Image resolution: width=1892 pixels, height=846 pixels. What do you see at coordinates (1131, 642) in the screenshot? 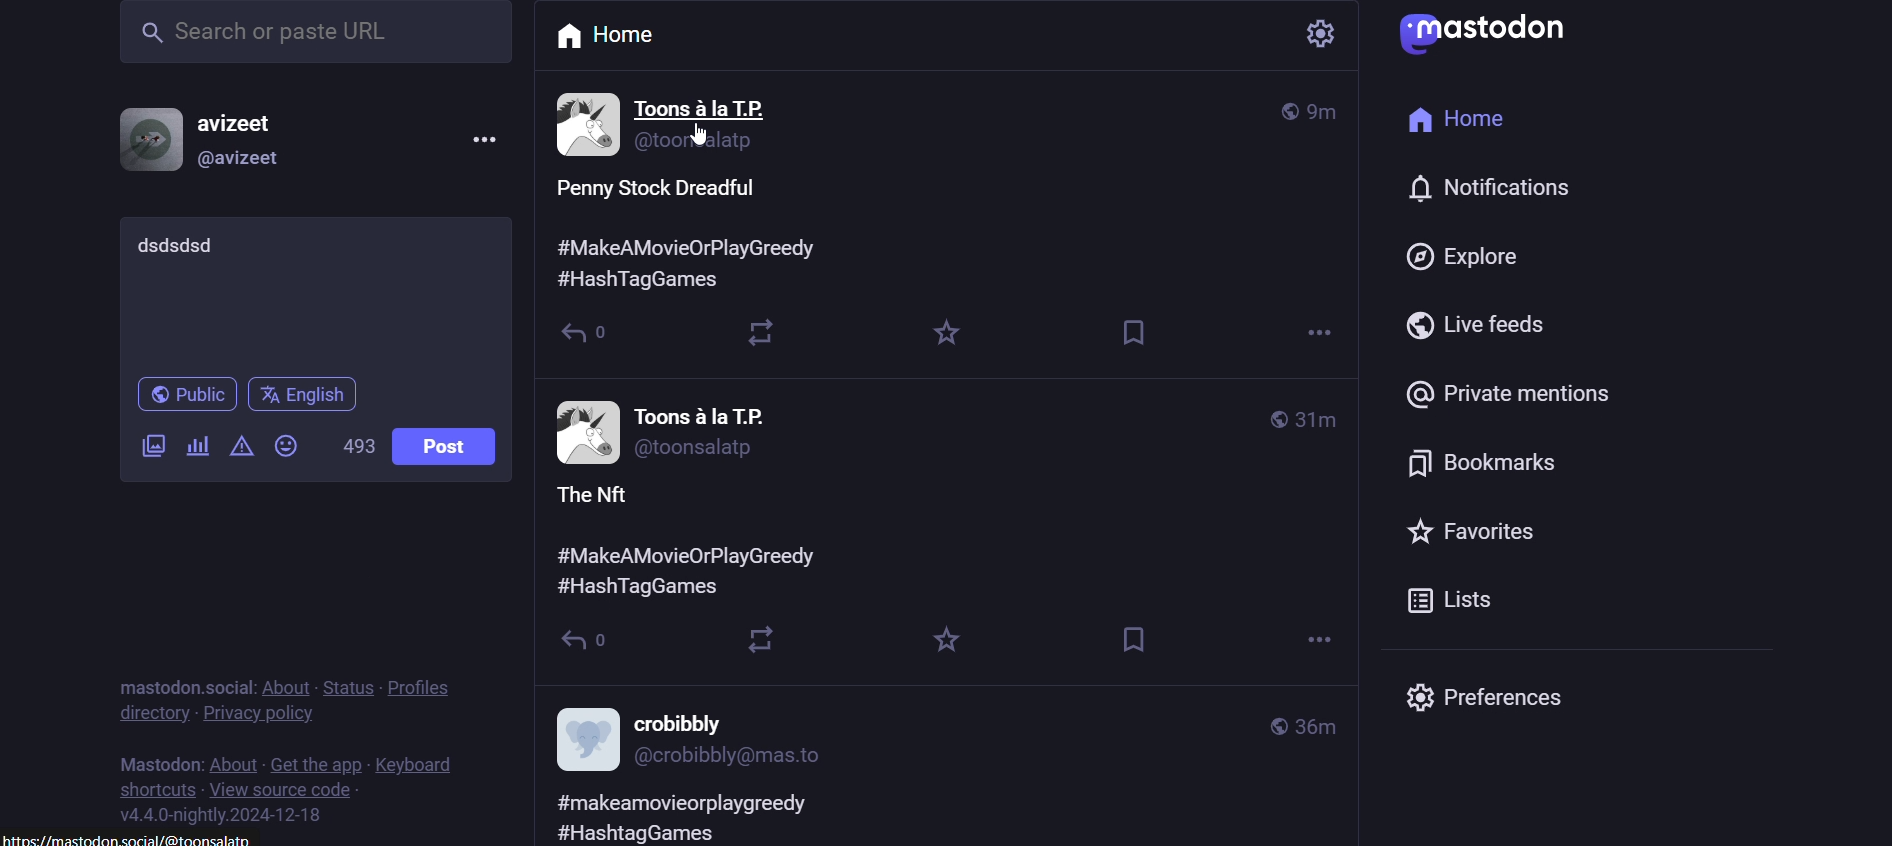
I see `` at bounding box center [1131, 642].